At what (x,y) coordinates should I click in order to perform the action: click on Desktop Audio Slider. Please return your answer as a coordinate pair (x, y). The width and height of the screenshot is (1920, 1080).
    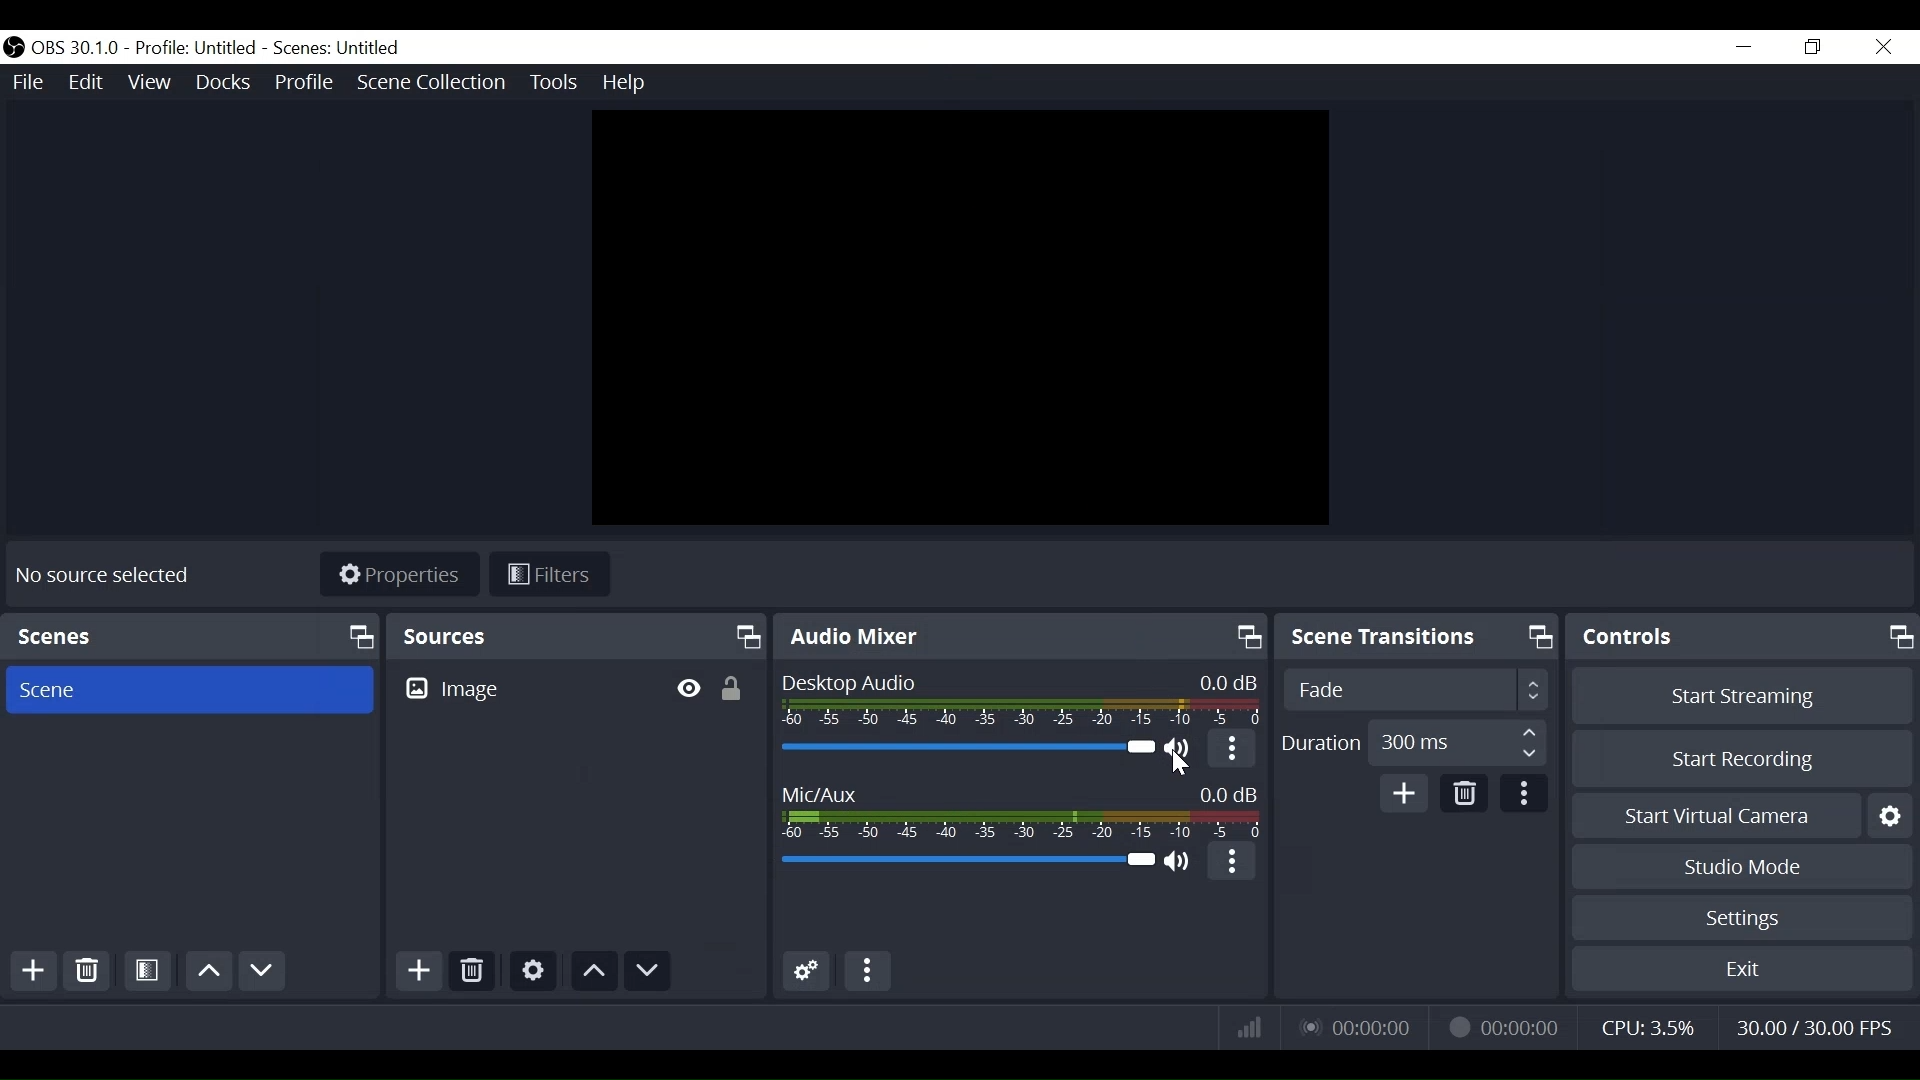
    Looking at the image, I should click on (965, 747).